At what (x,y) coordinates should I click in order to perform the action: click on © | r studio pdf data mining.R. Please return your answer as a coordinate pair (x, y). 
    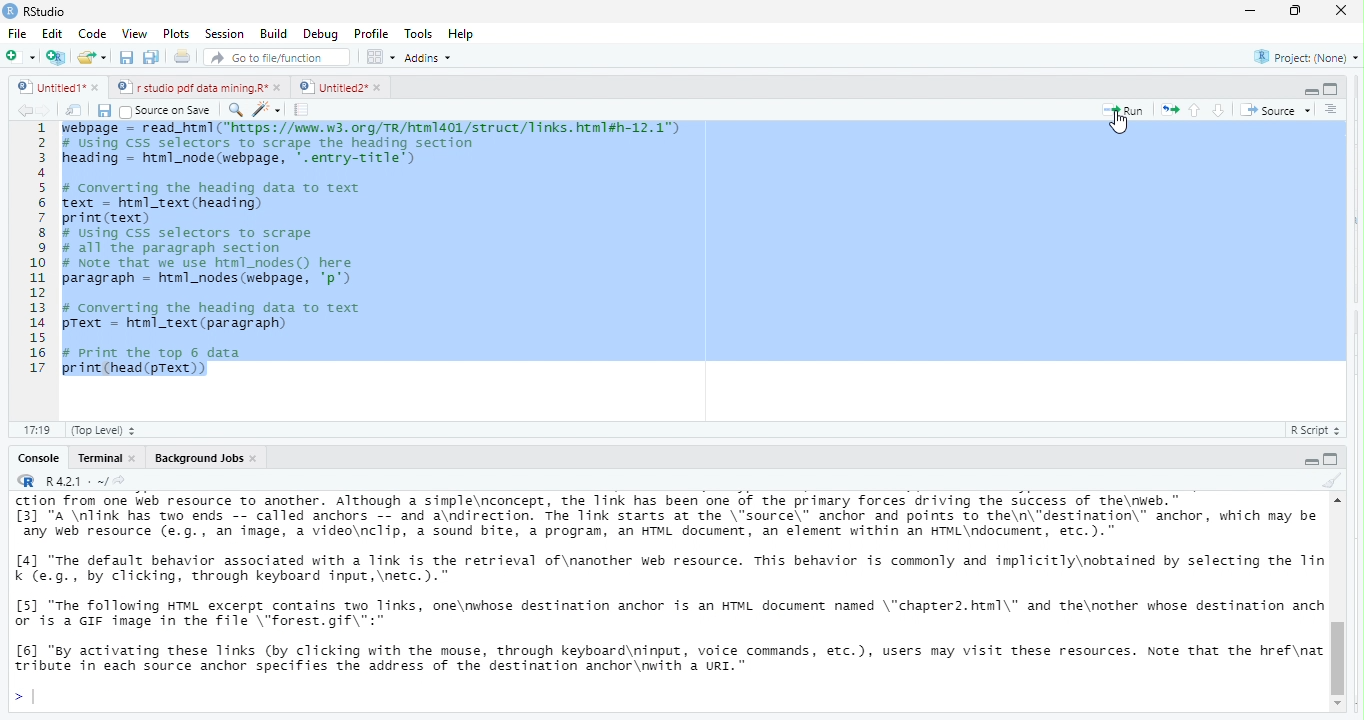
    Looking at the image, I should click on (194, 88).